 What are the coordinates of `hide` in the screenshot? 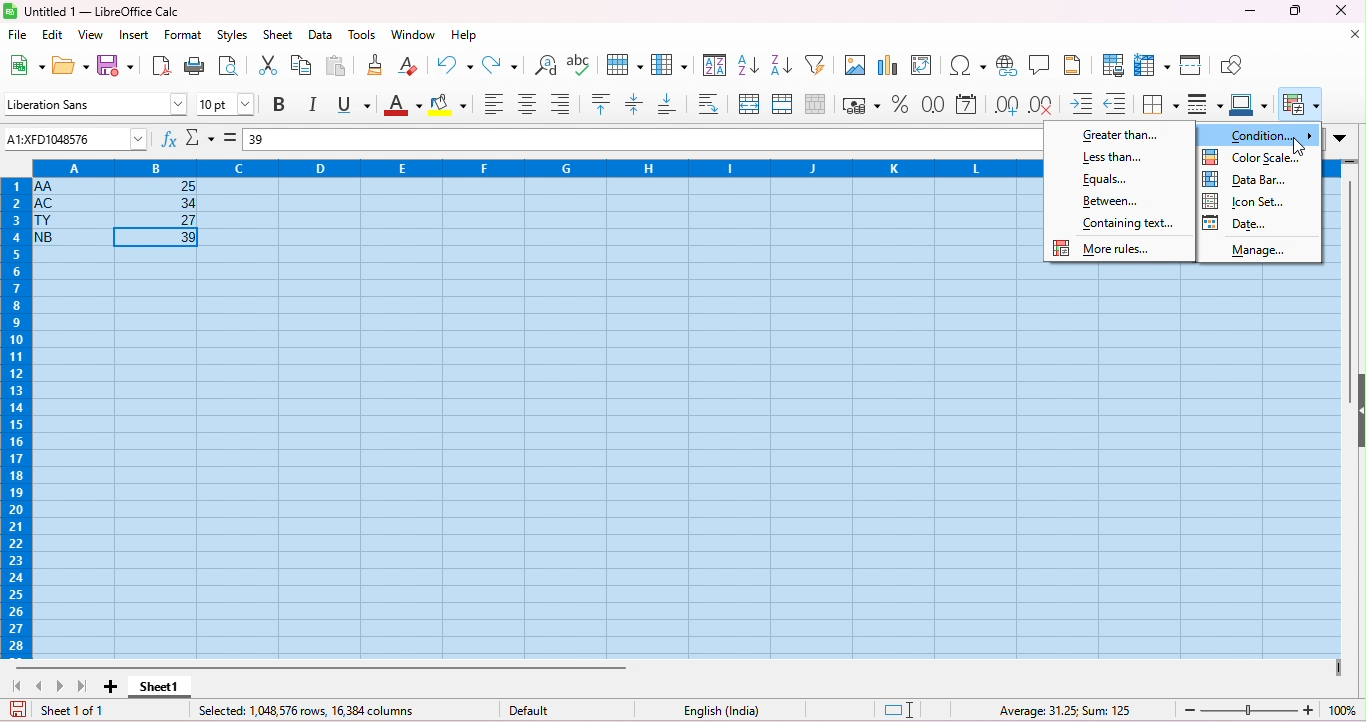 It's located at (1357, 409).